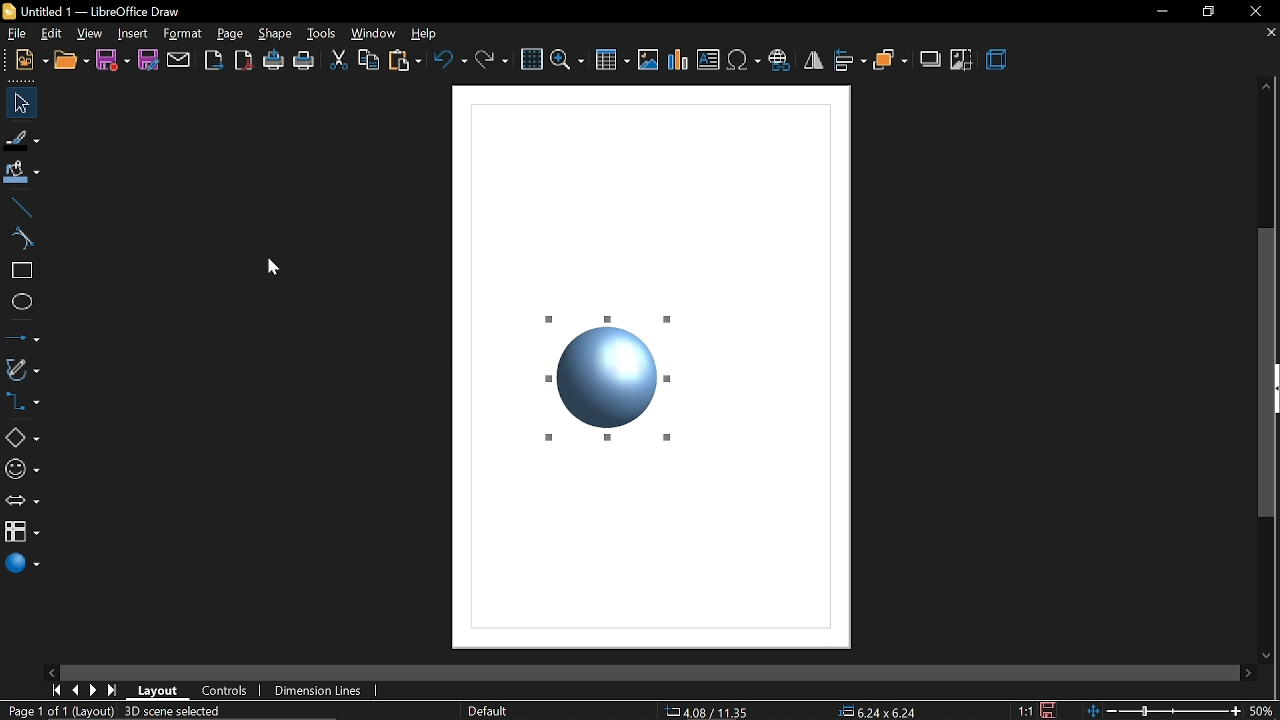 The width and height of the screenshot is (1280, 720). I want to click on previous page, so click(77, 690).